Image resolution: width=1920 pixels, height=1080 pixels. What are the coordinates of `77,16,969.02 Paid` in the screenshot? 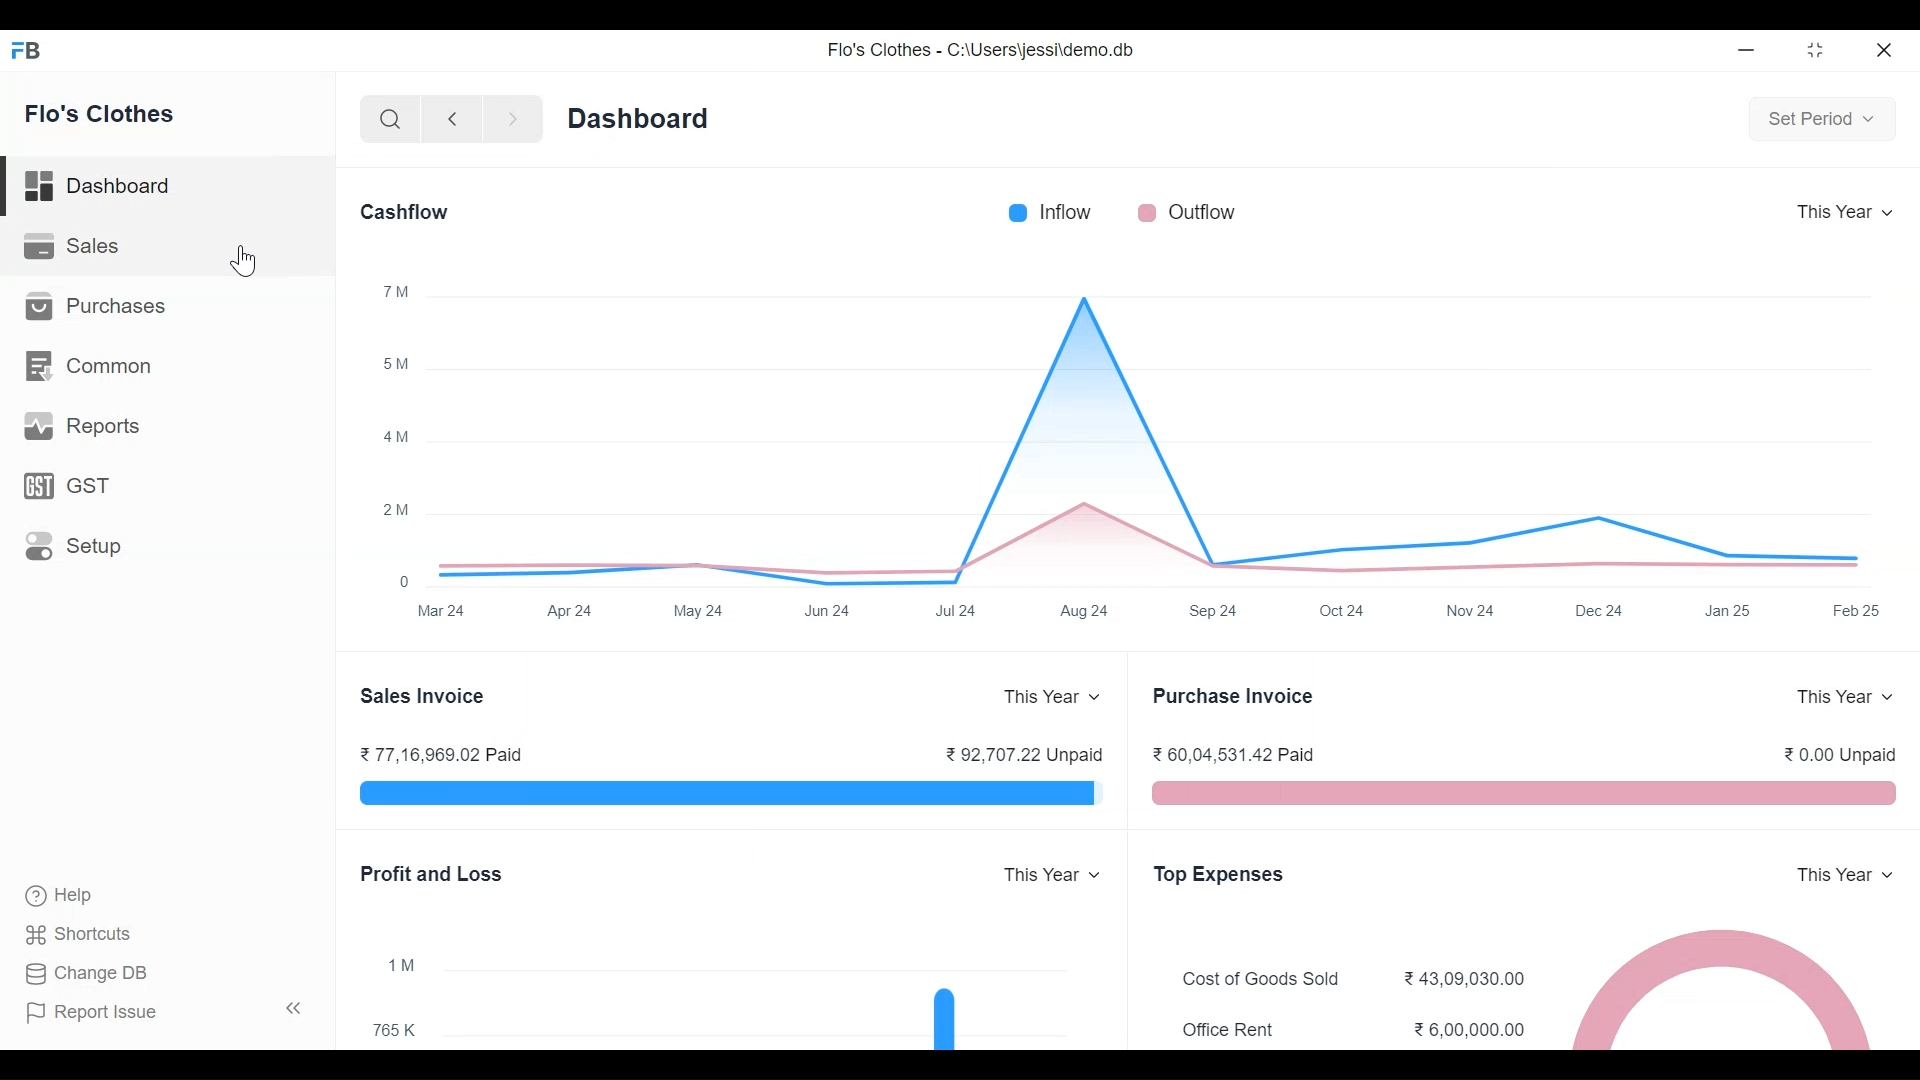 It's located at (441, 754).